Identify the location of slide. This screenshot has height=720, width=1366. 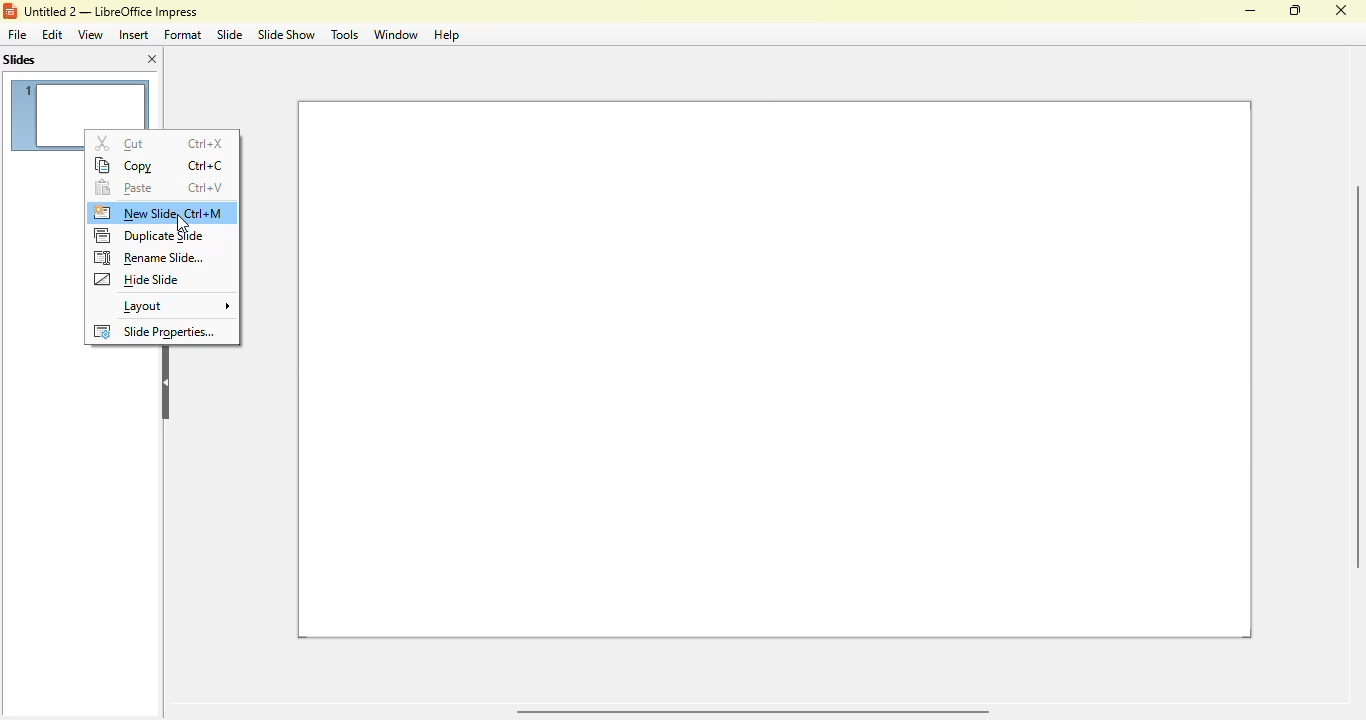
(230, 34).